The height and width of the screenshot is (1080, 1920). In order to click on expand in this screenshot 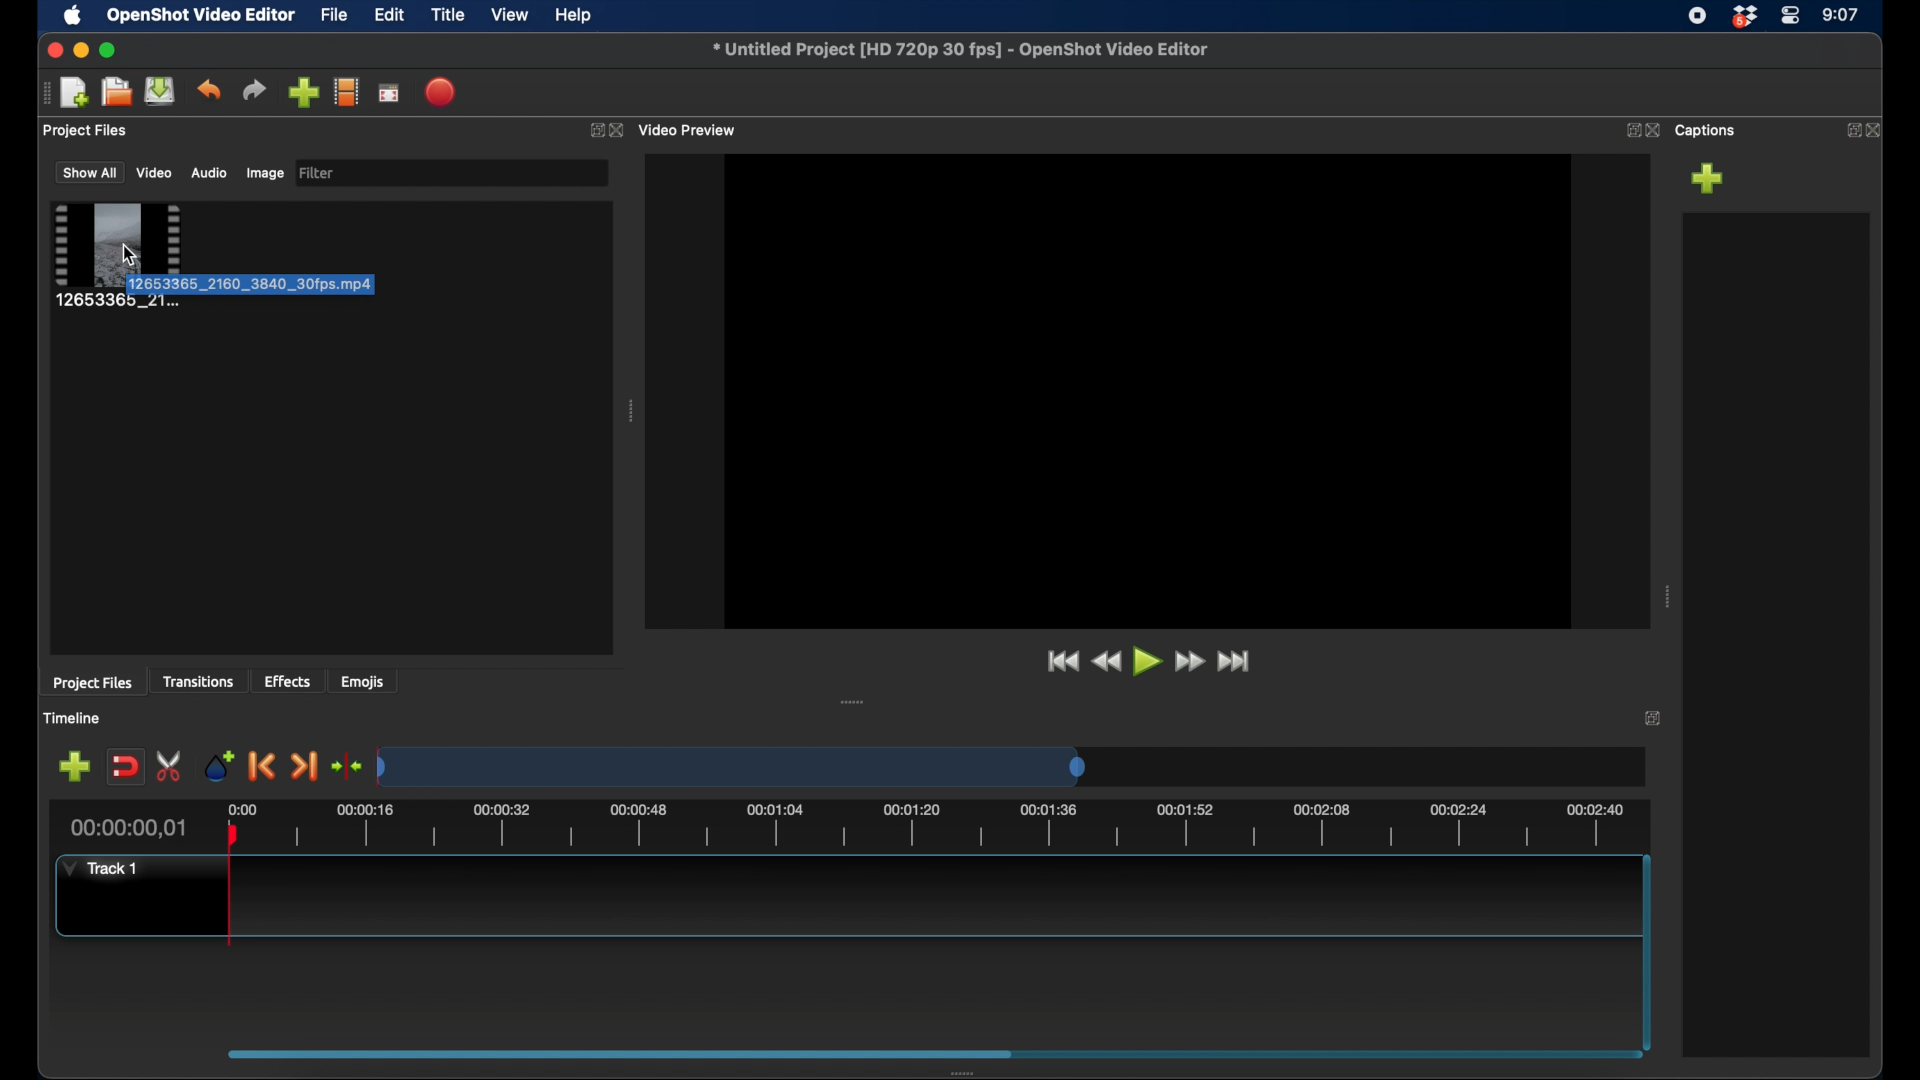, I will do `click(593, 129)`.